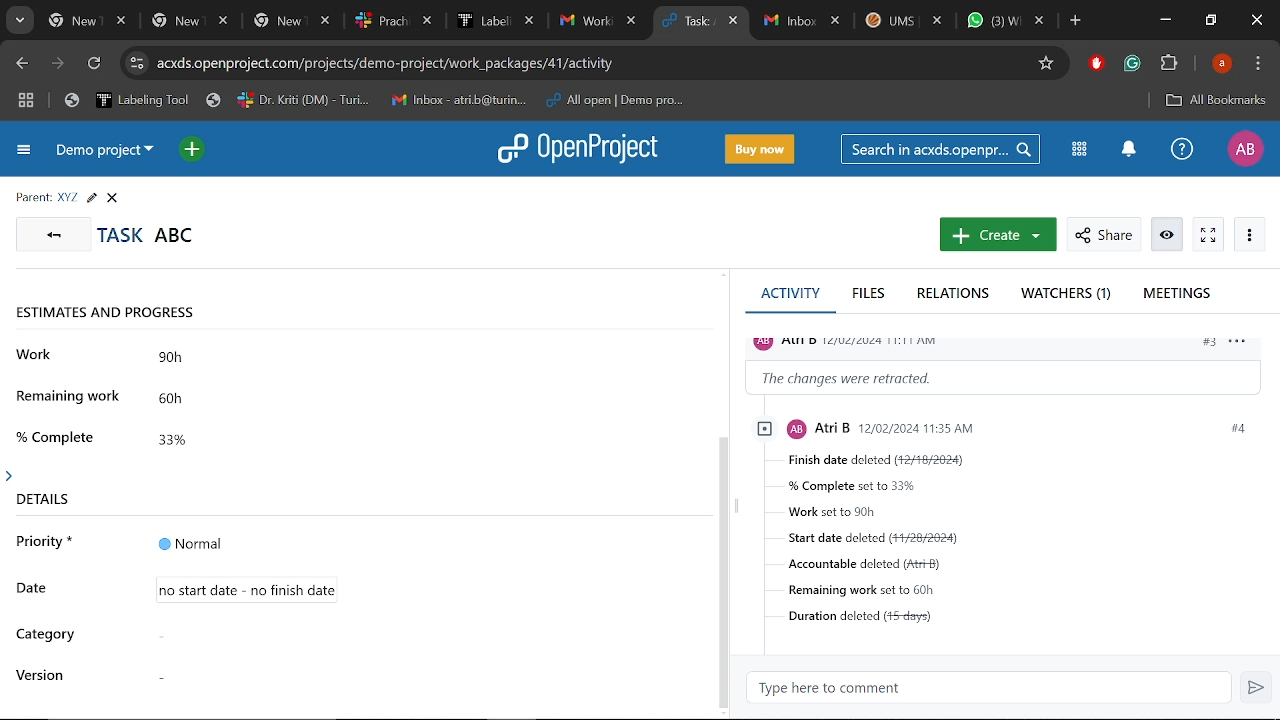 This screenshot has height=720, width=1280. I want to click on Current project, so click(103, 150).